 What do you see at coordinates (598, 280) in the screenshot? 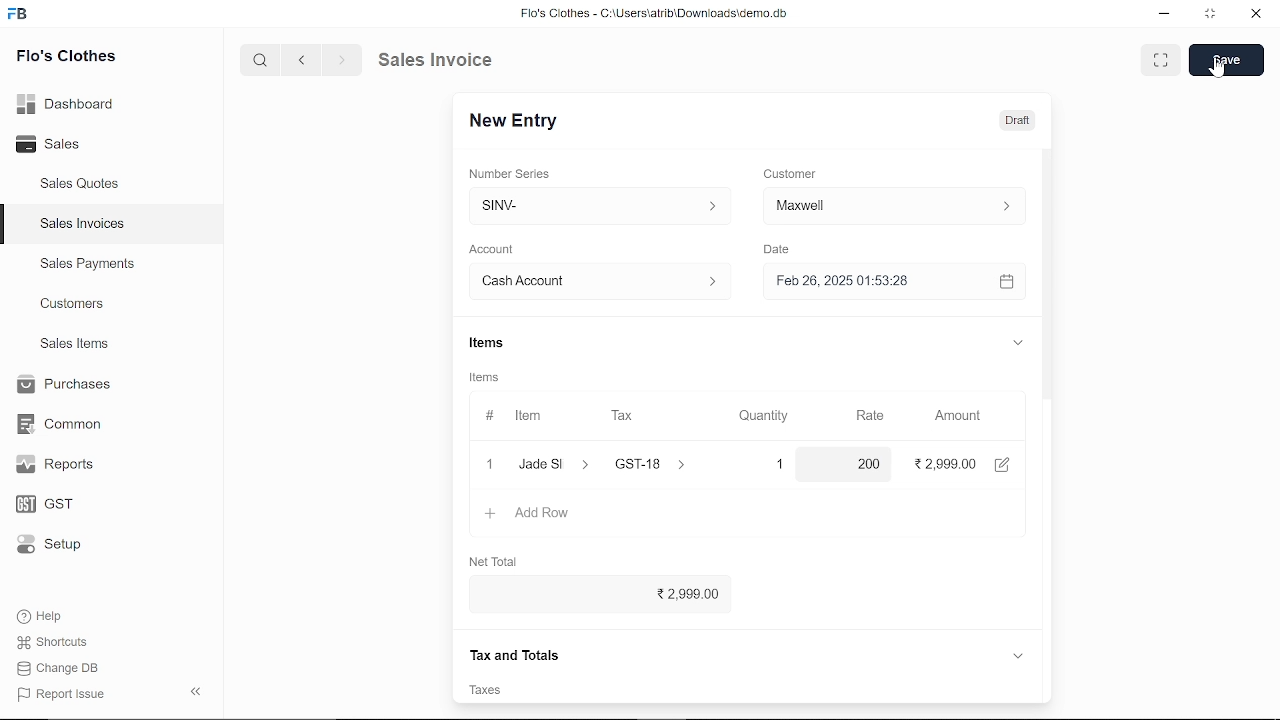
I see `Account :` at bounding box center [598, 280].